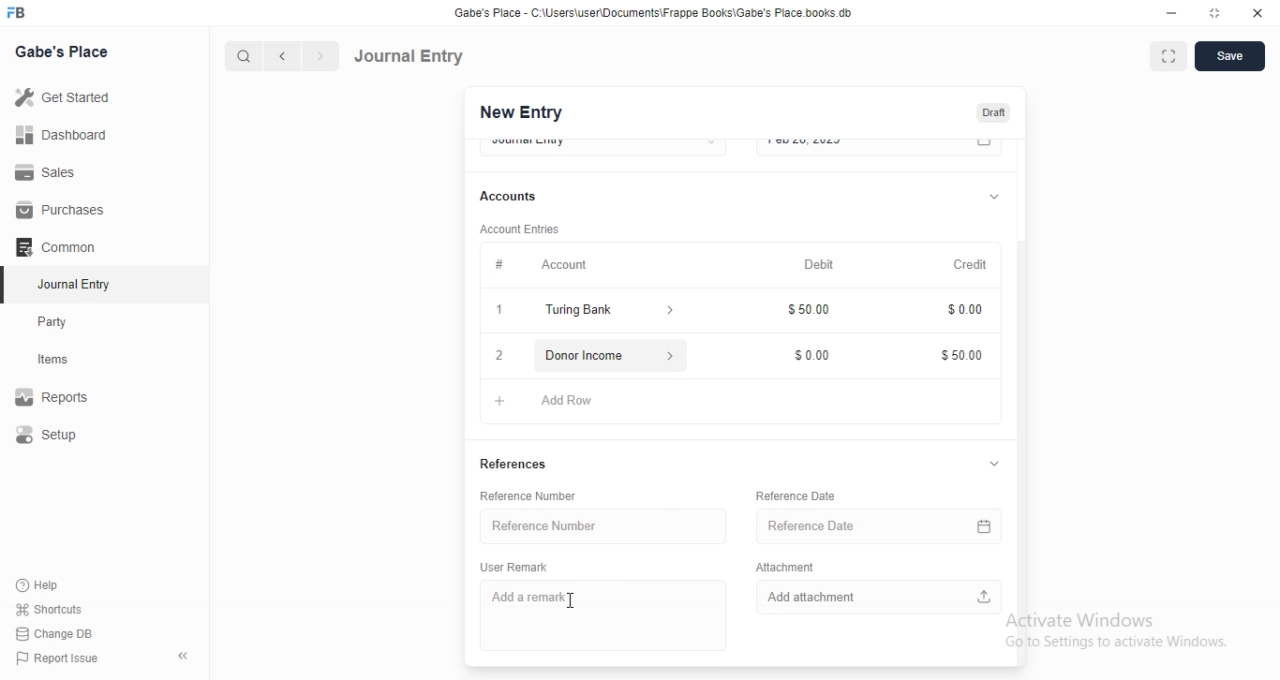  I want to click on Dashboard, so click(66, 134).